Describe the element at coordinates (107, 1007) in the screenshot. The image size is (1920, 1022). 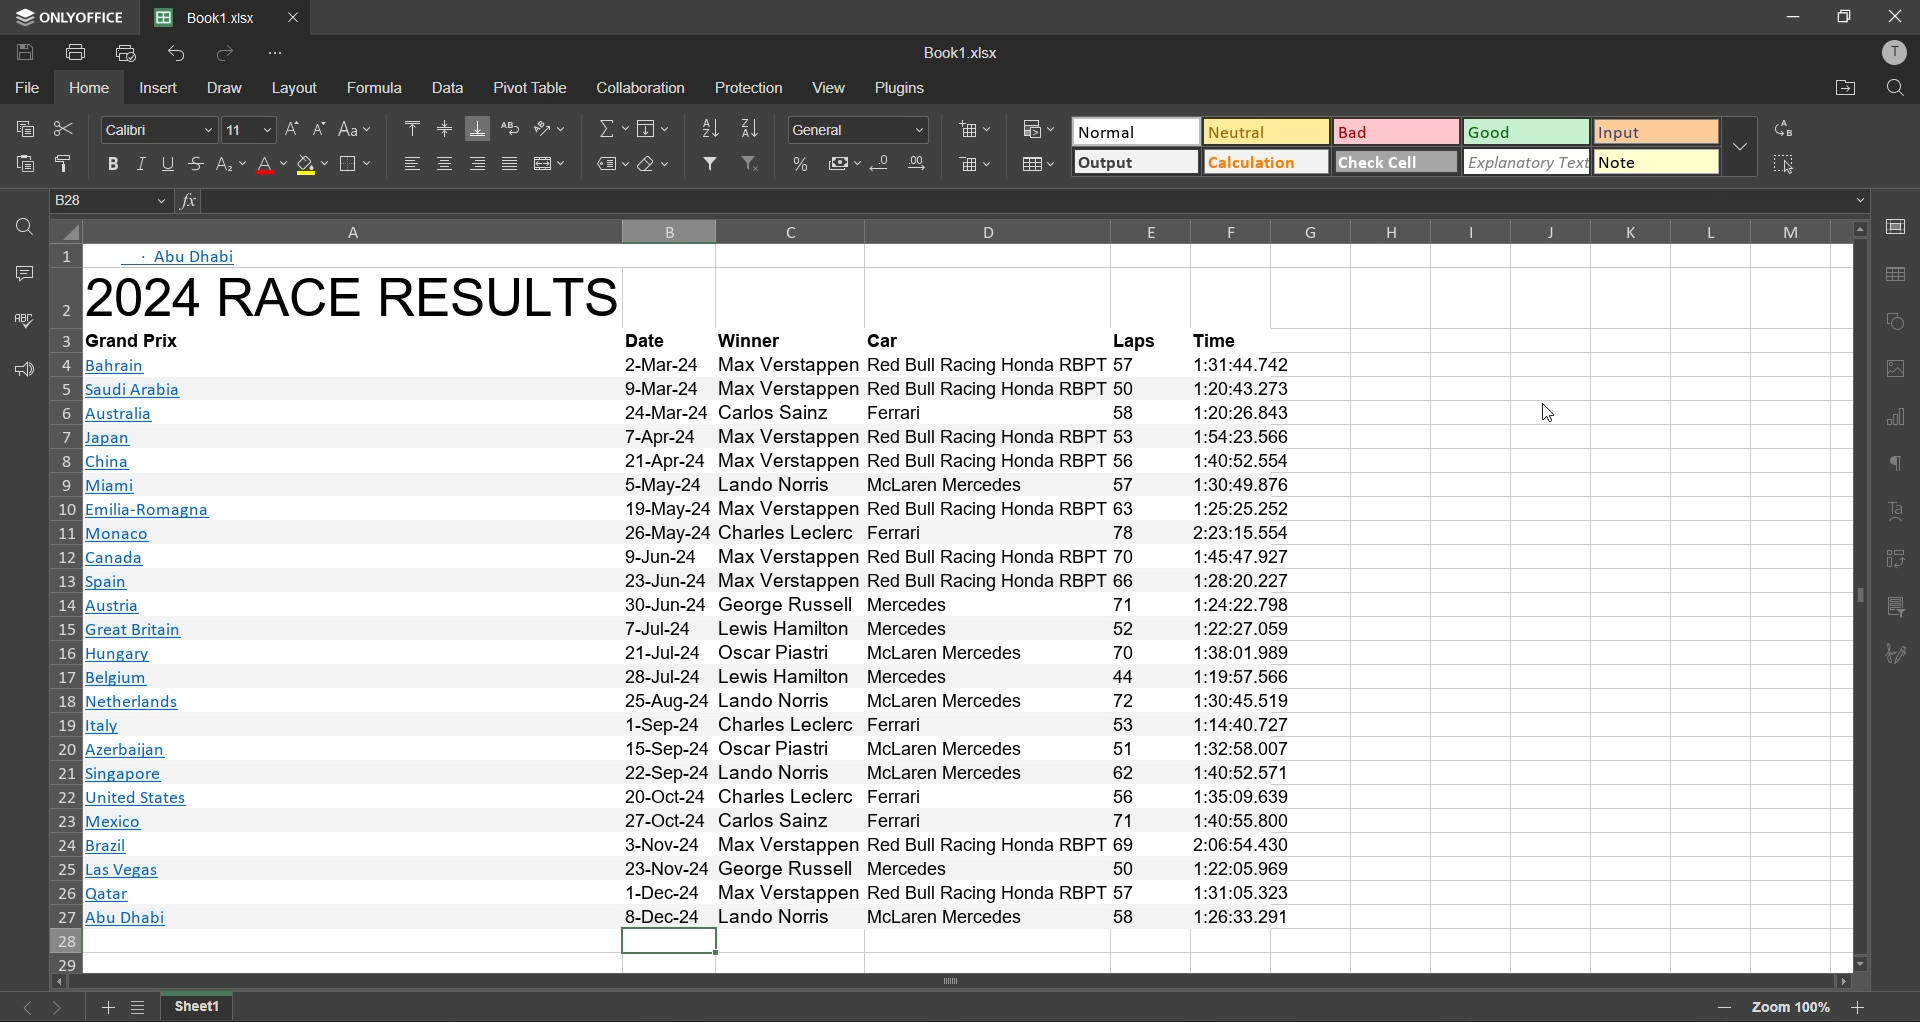
I see `add new sheet` at that location.